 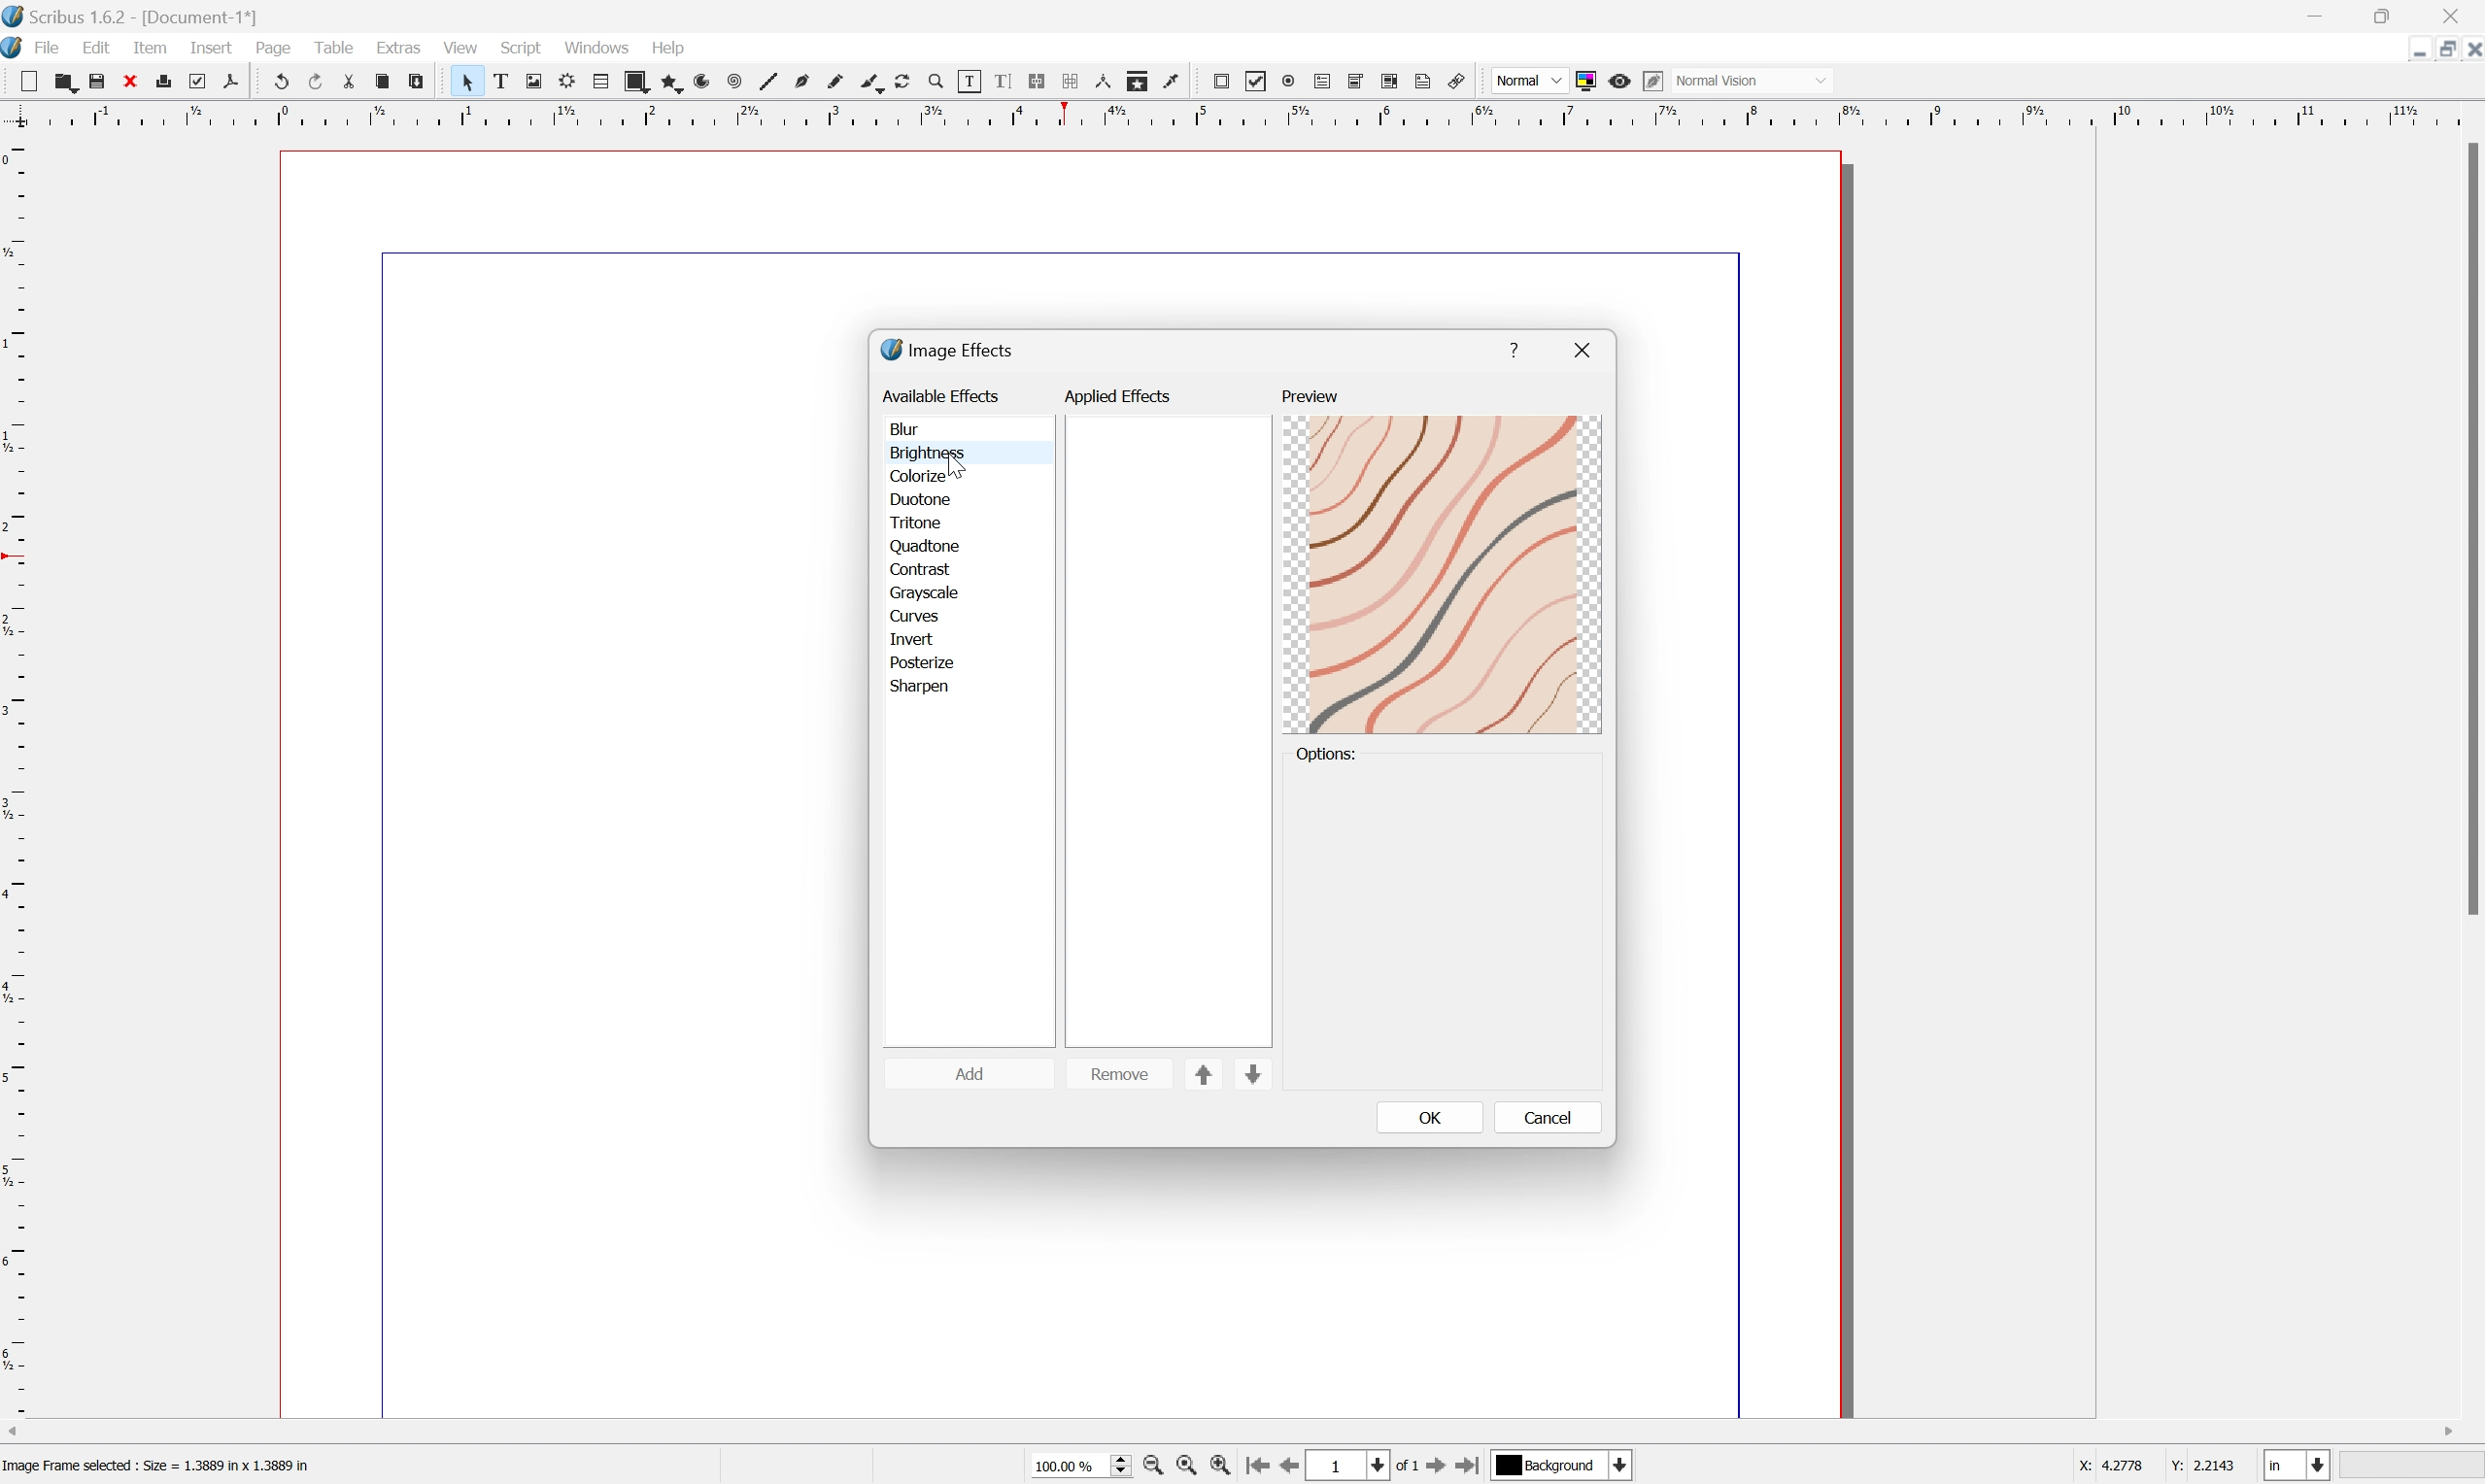 I want to click on First Page, so click(x=1260, y=1465).